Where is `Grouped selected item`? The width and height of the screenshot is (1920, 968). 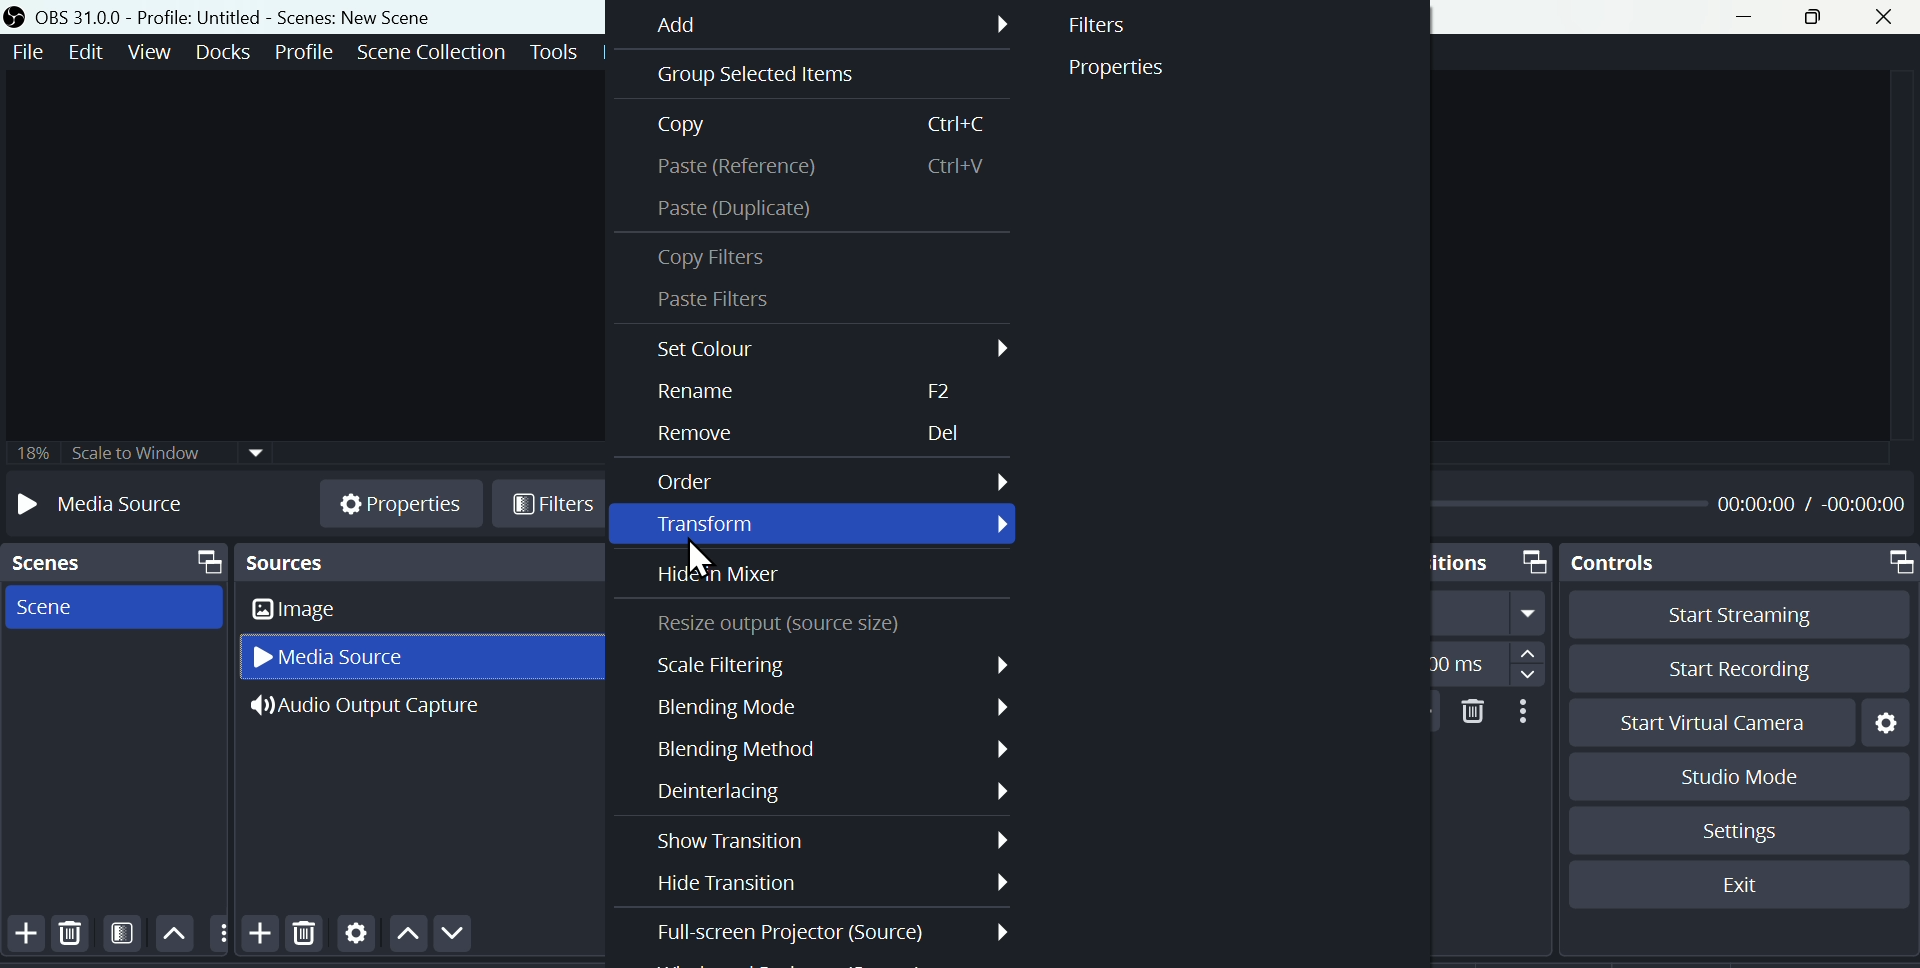 Grouped selected item is located at coordinates (817, 76).